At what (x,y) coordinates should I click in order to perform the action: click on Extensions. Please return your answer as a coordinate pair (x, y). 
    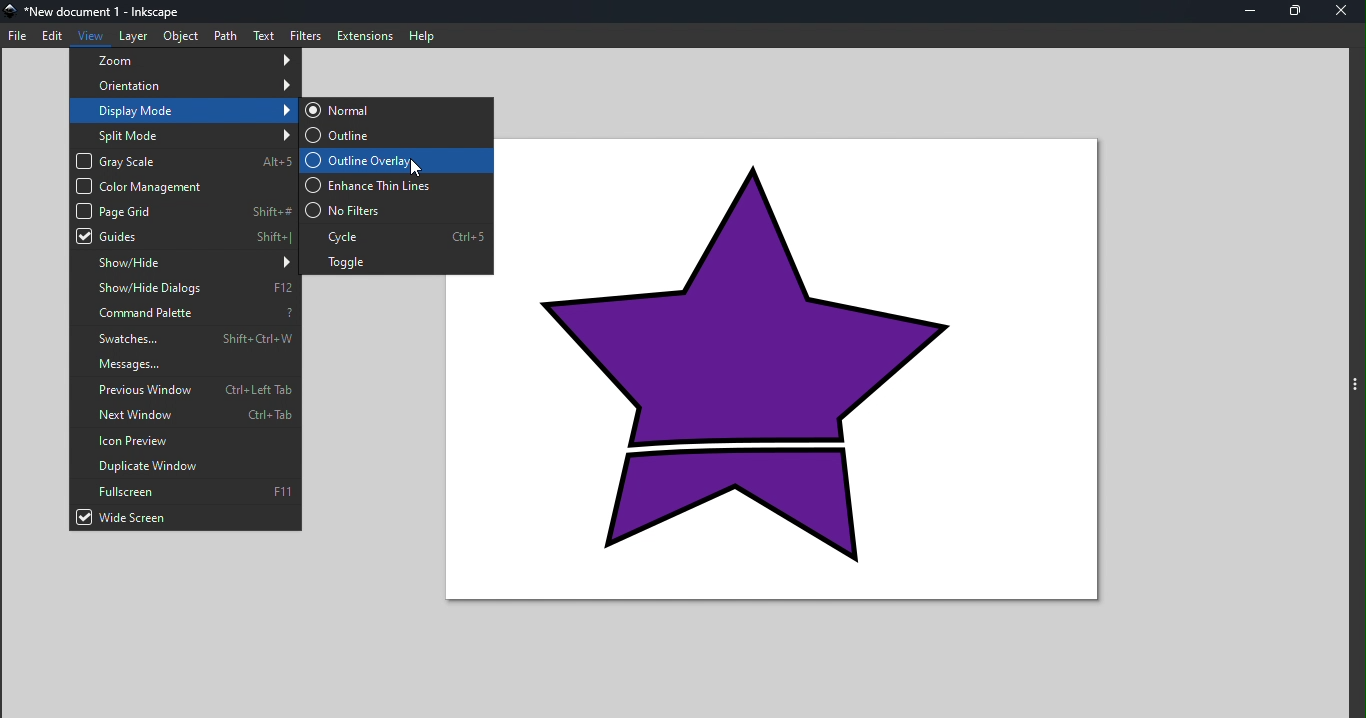
    Looking at the image, I should click on (361, 35).